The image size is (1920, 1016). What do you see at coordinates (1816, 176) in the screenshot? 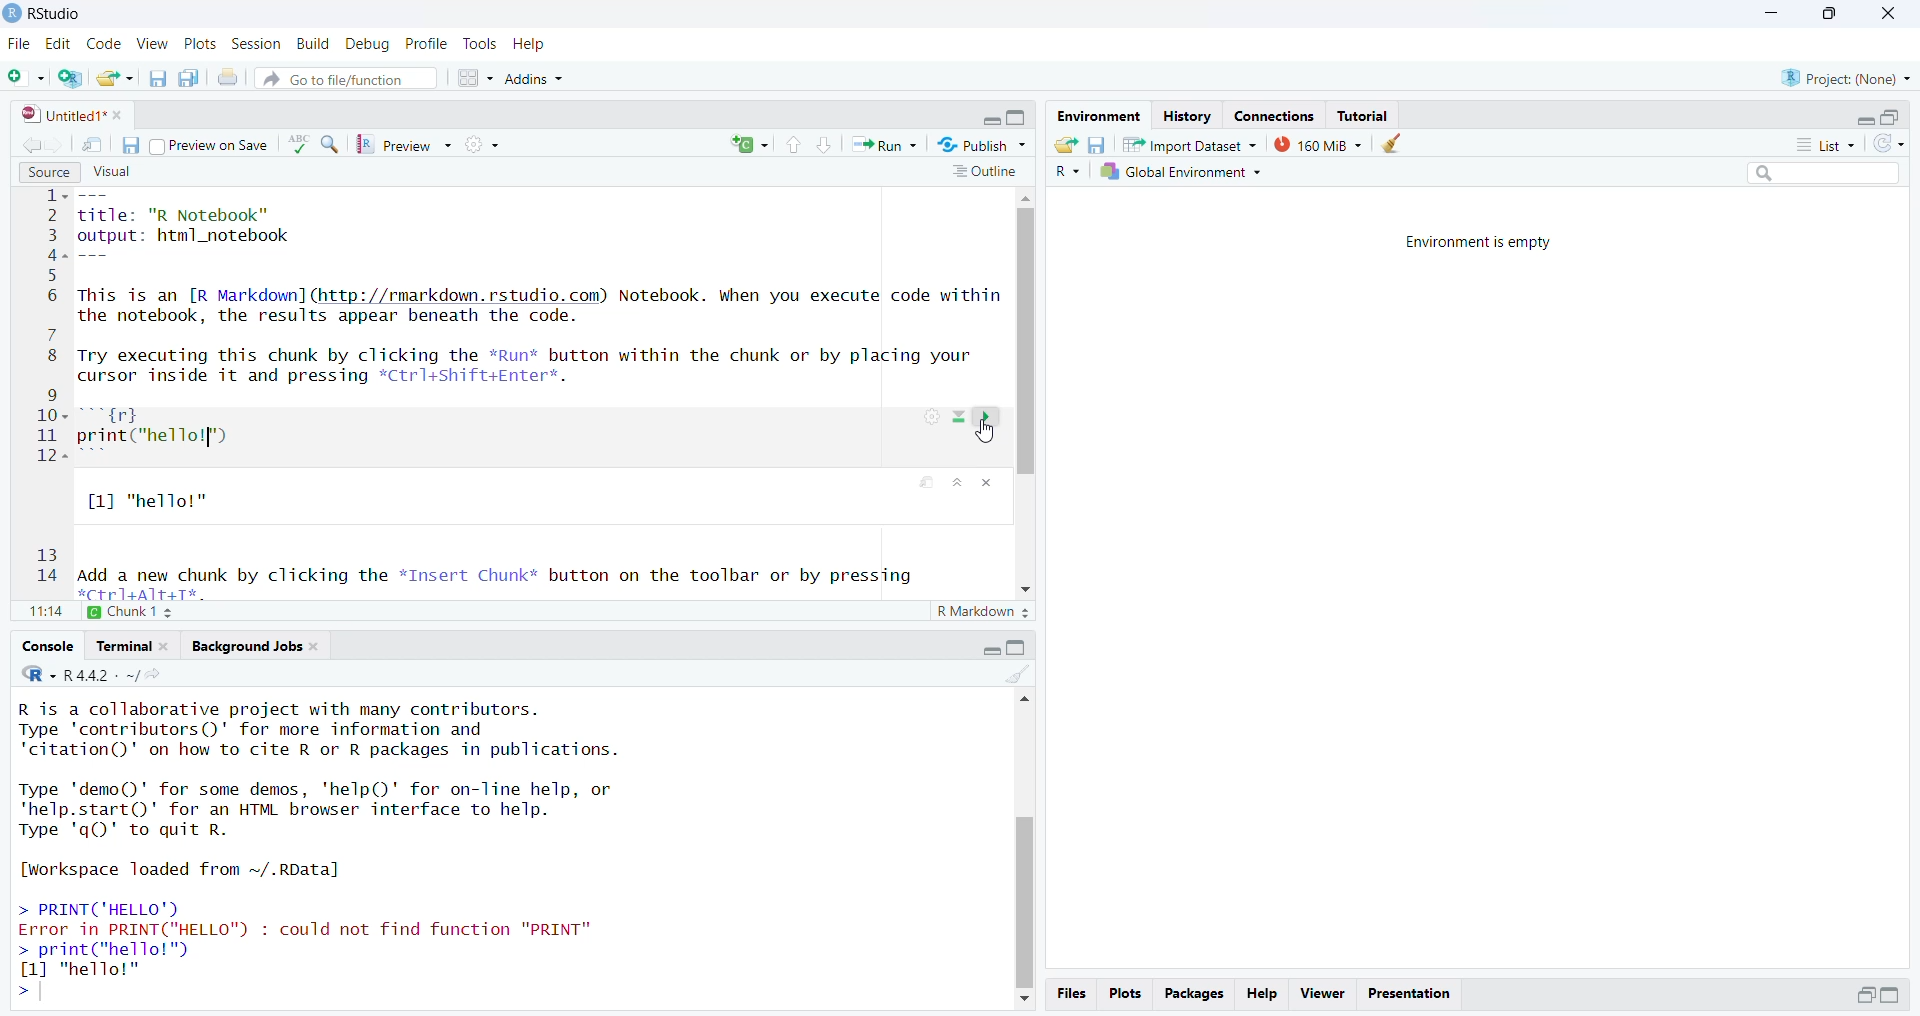
I see `search` at bounding box center [1816, 176].